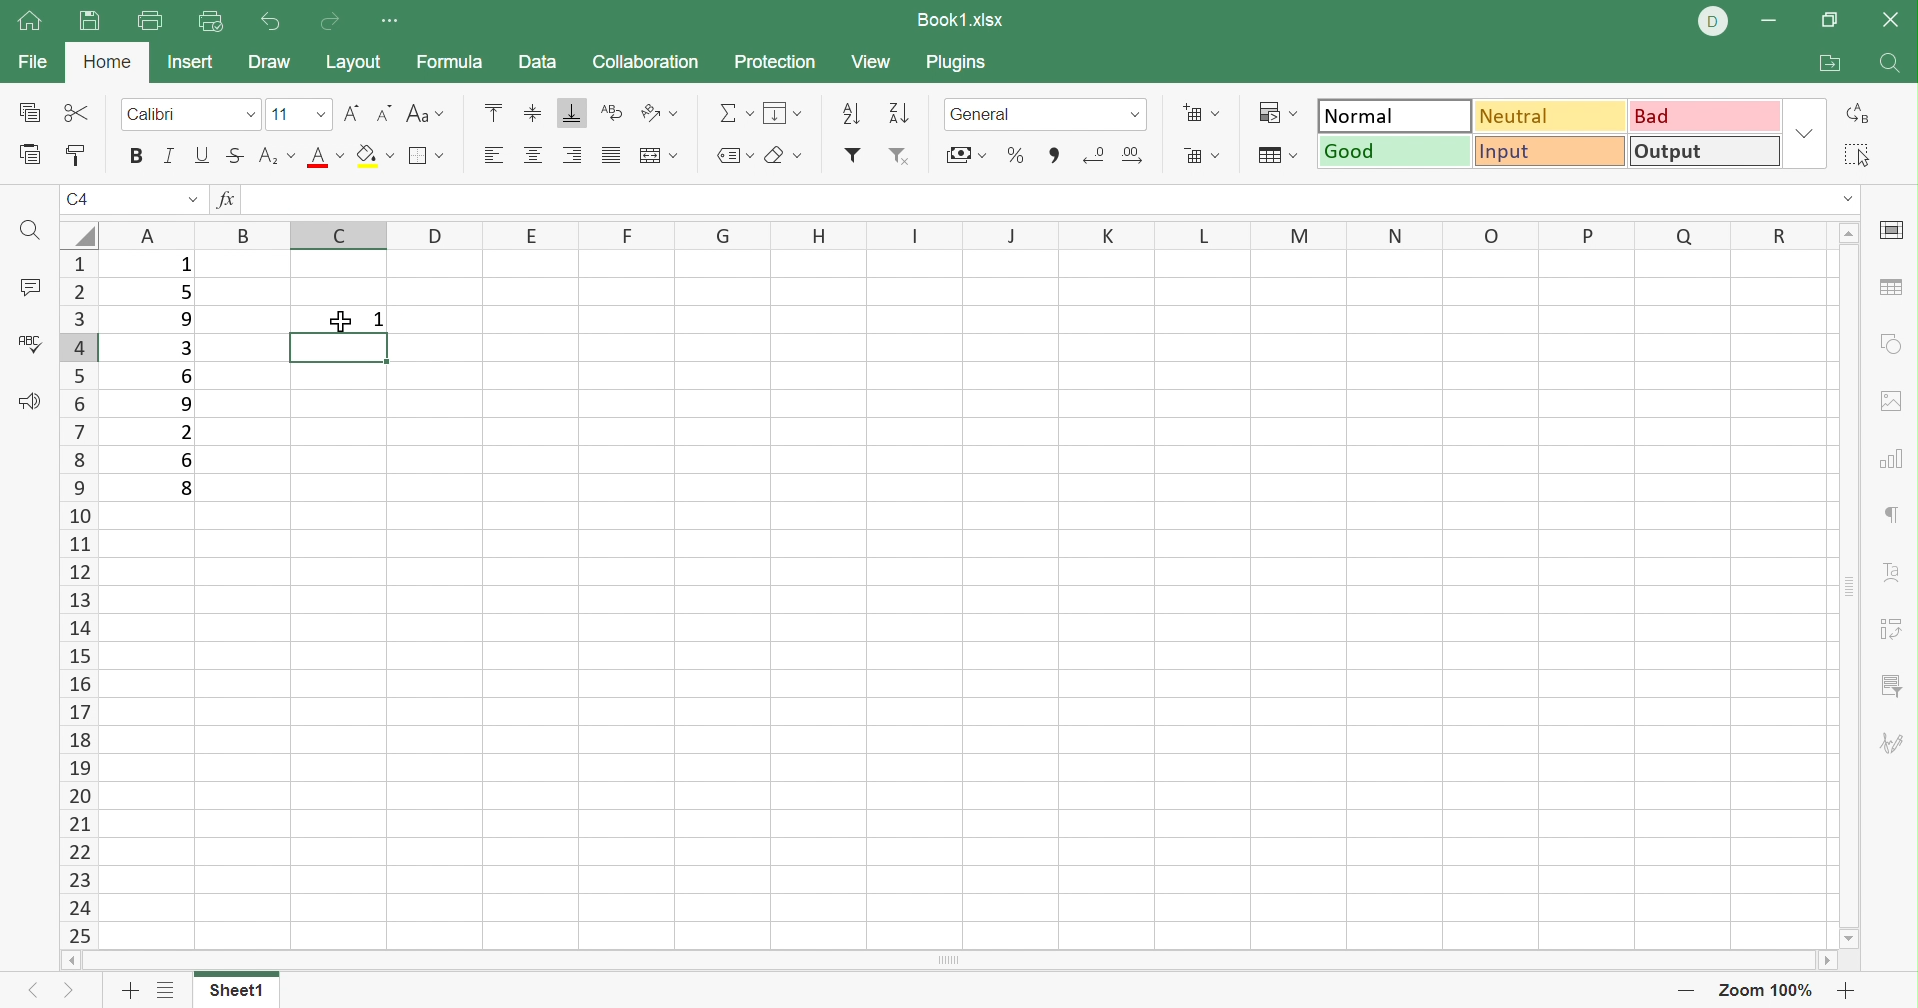  I want to click on Decrease decimal, so click(1095, 150).